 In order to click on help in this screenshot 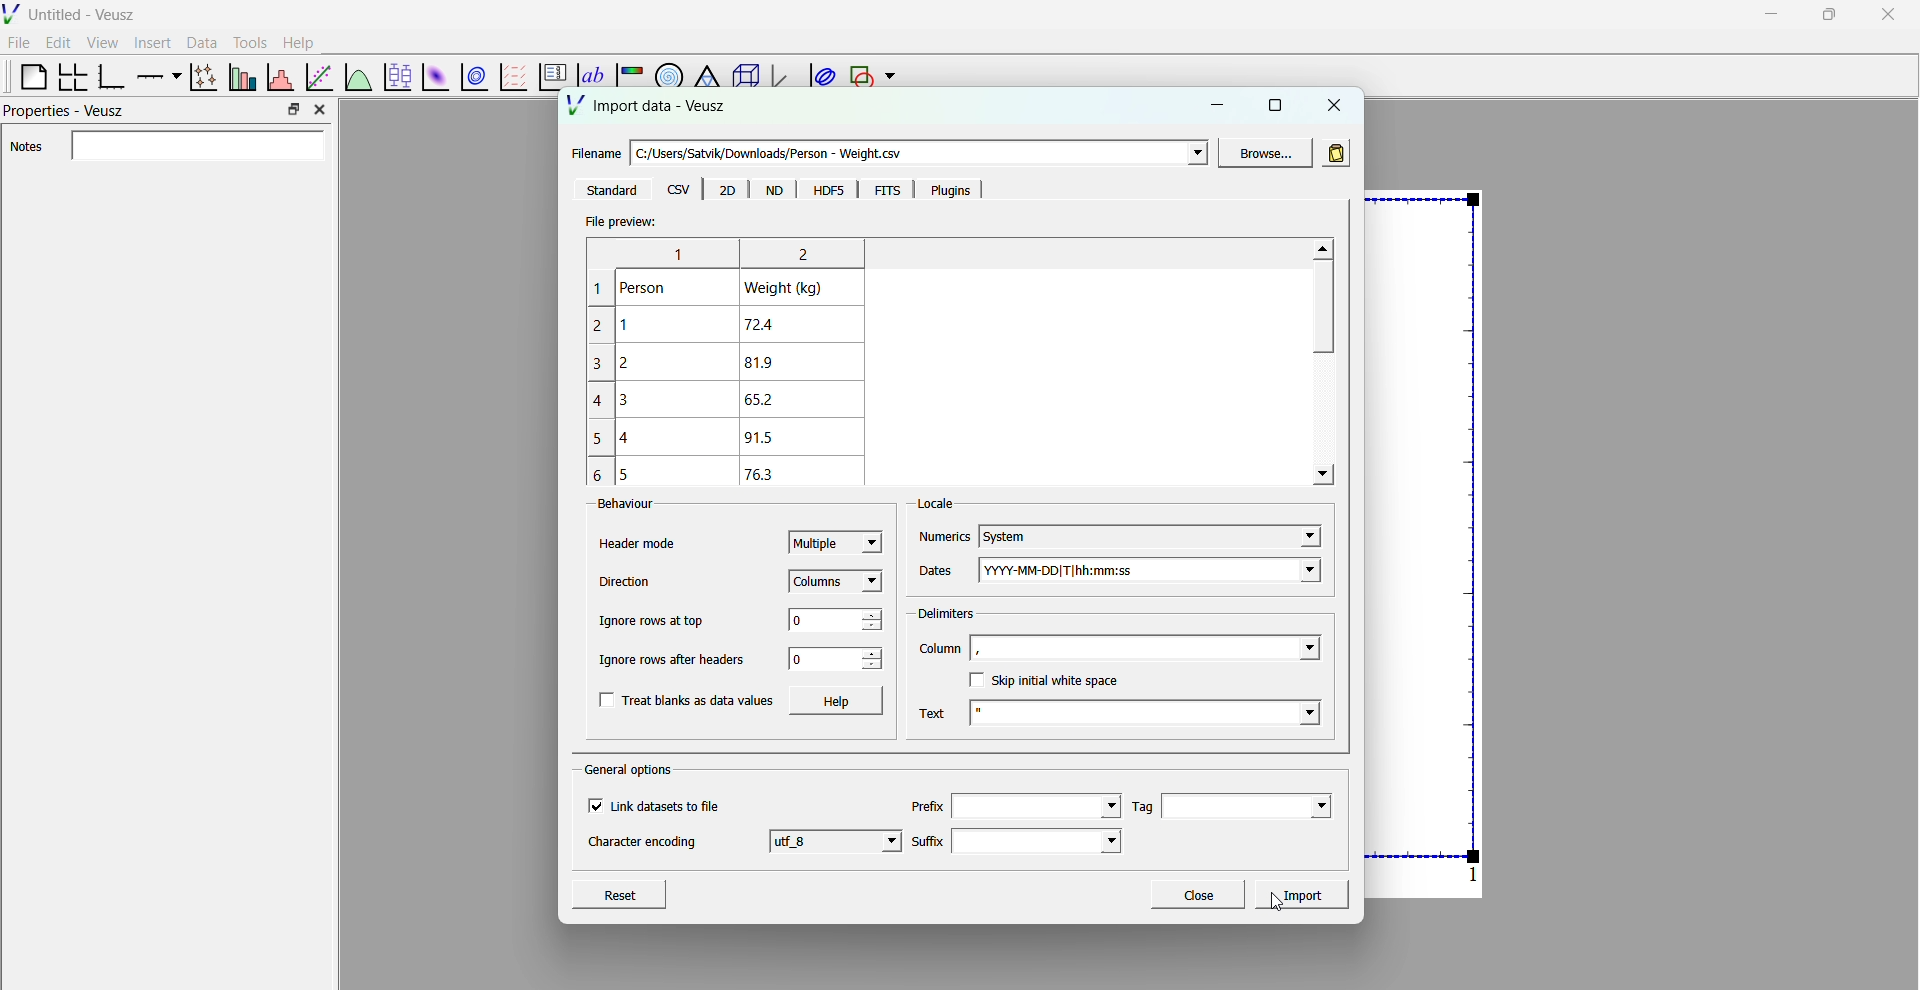, I will do `click(299, 41)`.